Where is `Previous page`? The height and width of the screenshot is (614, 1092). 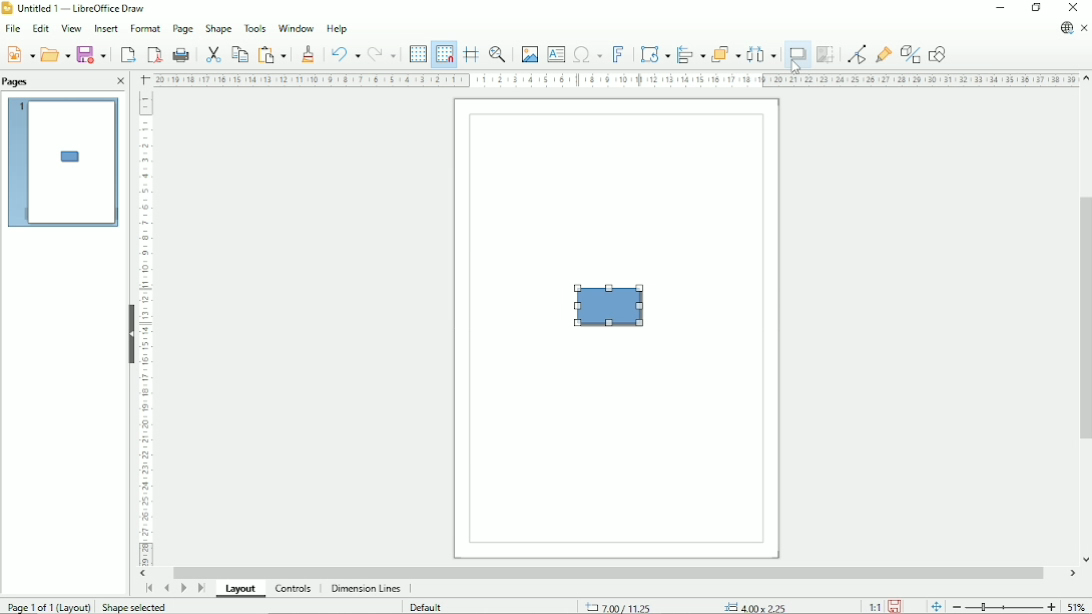 Previous page is located at coordinates (166, 590).